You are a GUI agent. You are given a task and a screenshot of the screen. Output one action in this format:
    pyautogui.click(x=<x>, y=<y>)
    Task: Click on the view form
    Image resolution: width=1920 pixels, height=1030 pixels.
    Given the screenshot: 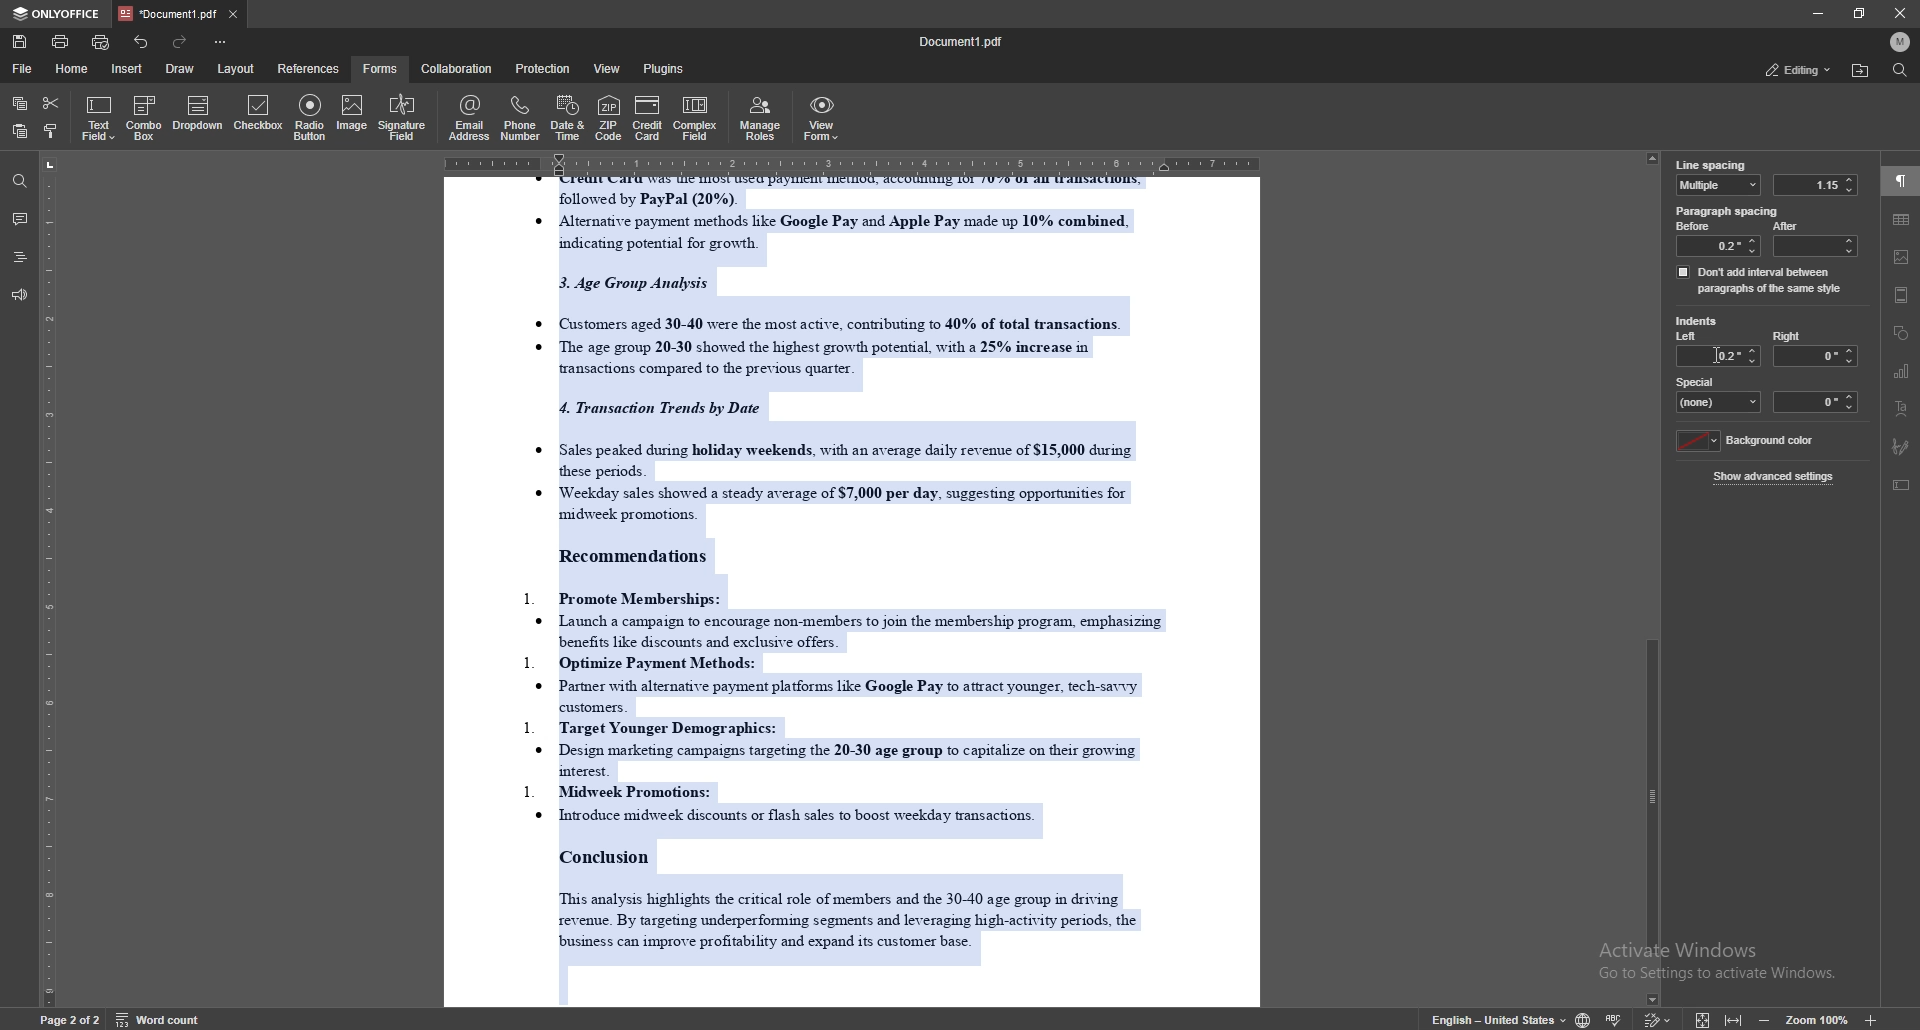 What is the action you would take?
    pyautogui.click(x=822, y=118)
    